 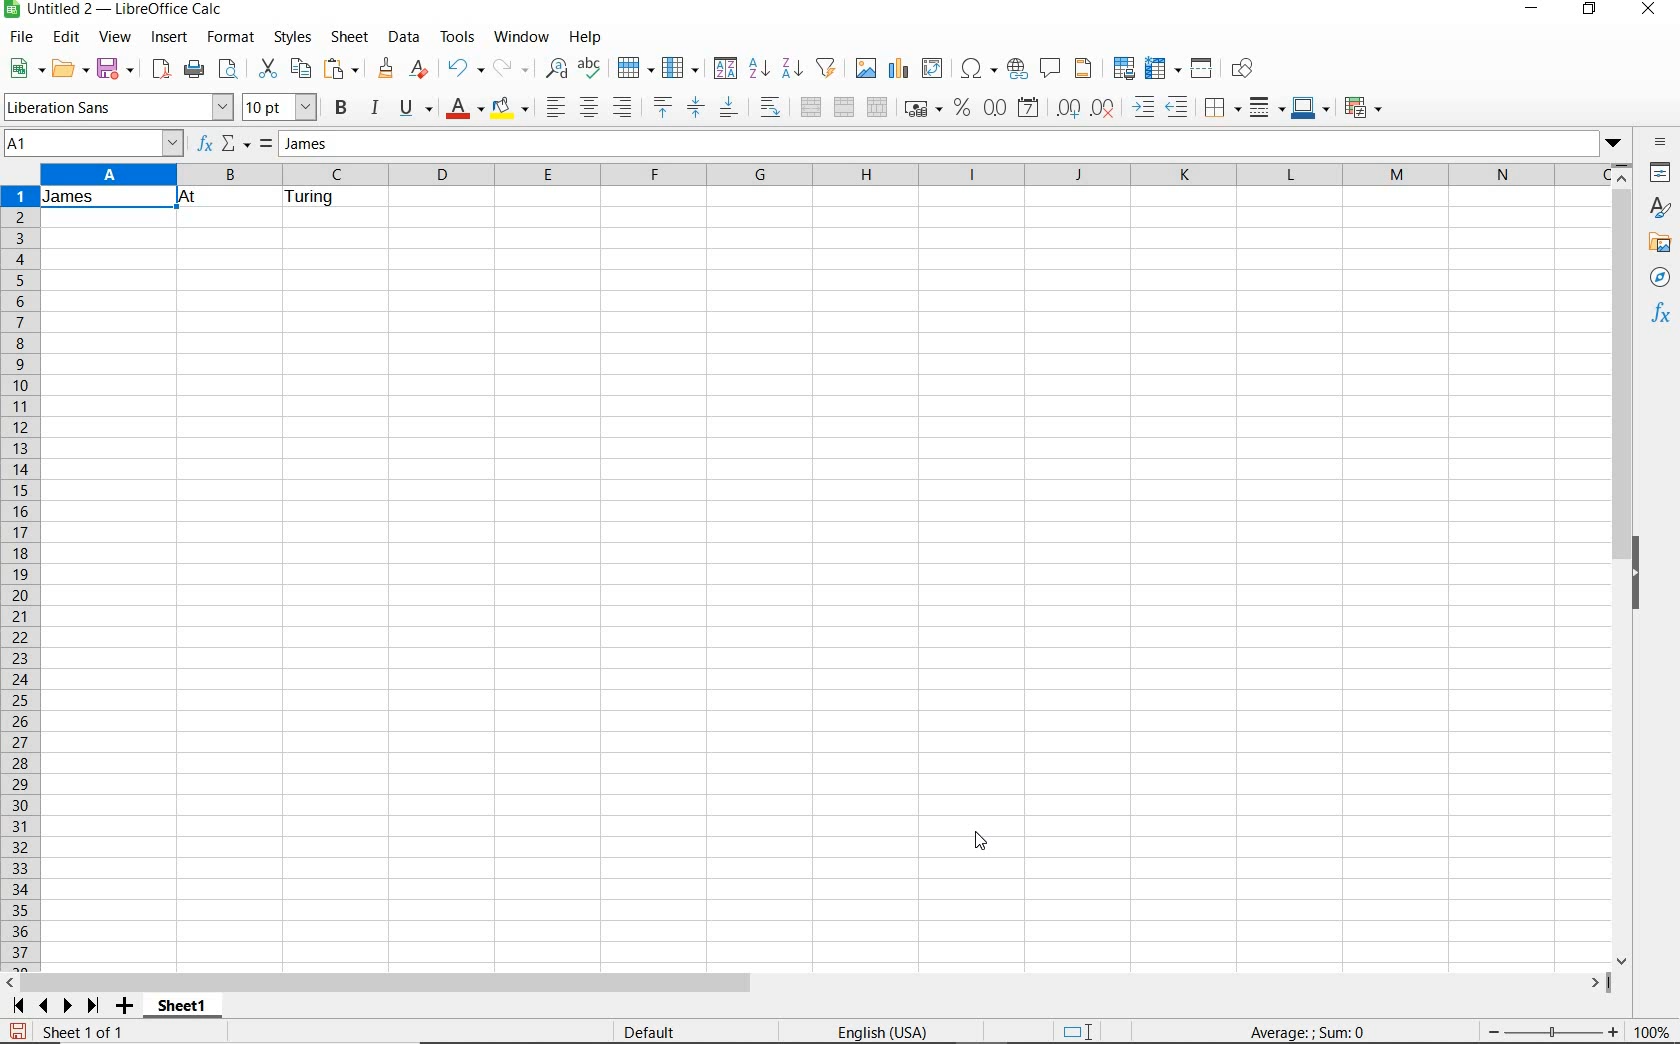 I want to click on align bottom, so click(x=728, y=107).